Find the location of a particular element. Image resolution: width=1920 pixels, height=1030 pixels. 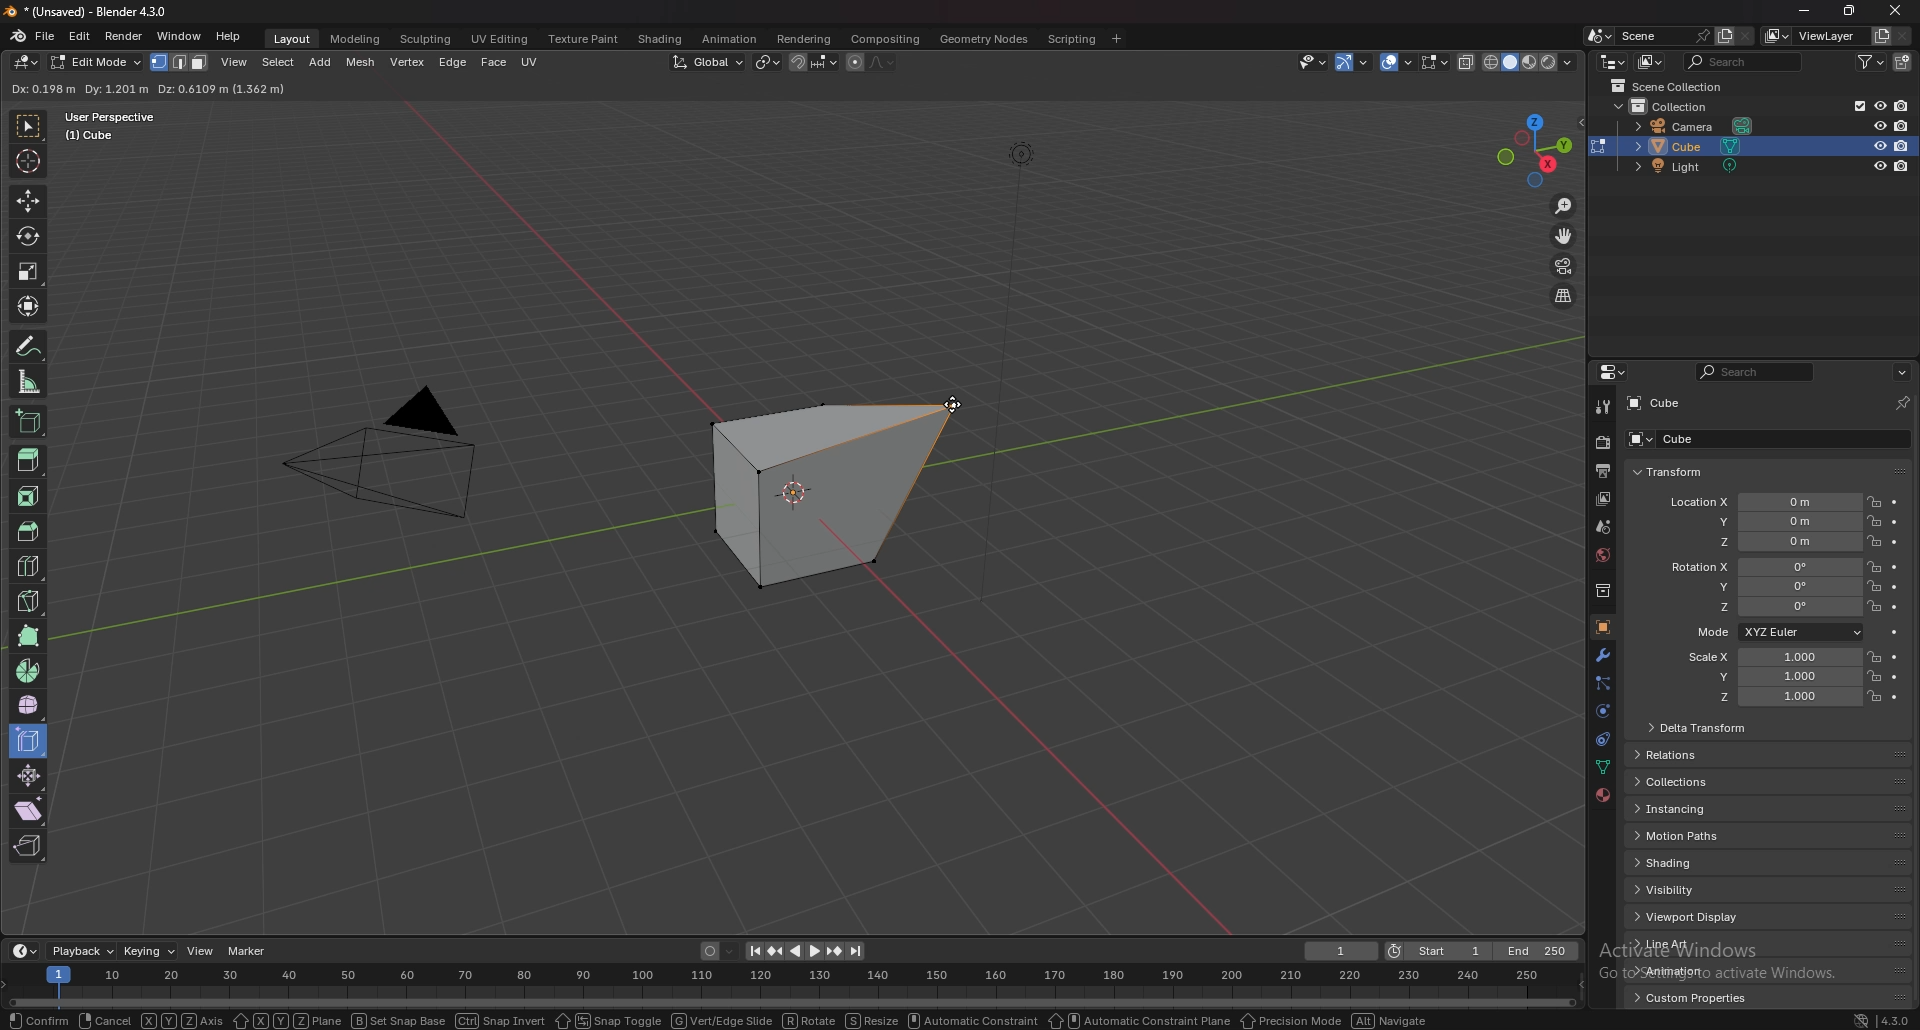

add is located at coordinates (322, 62).